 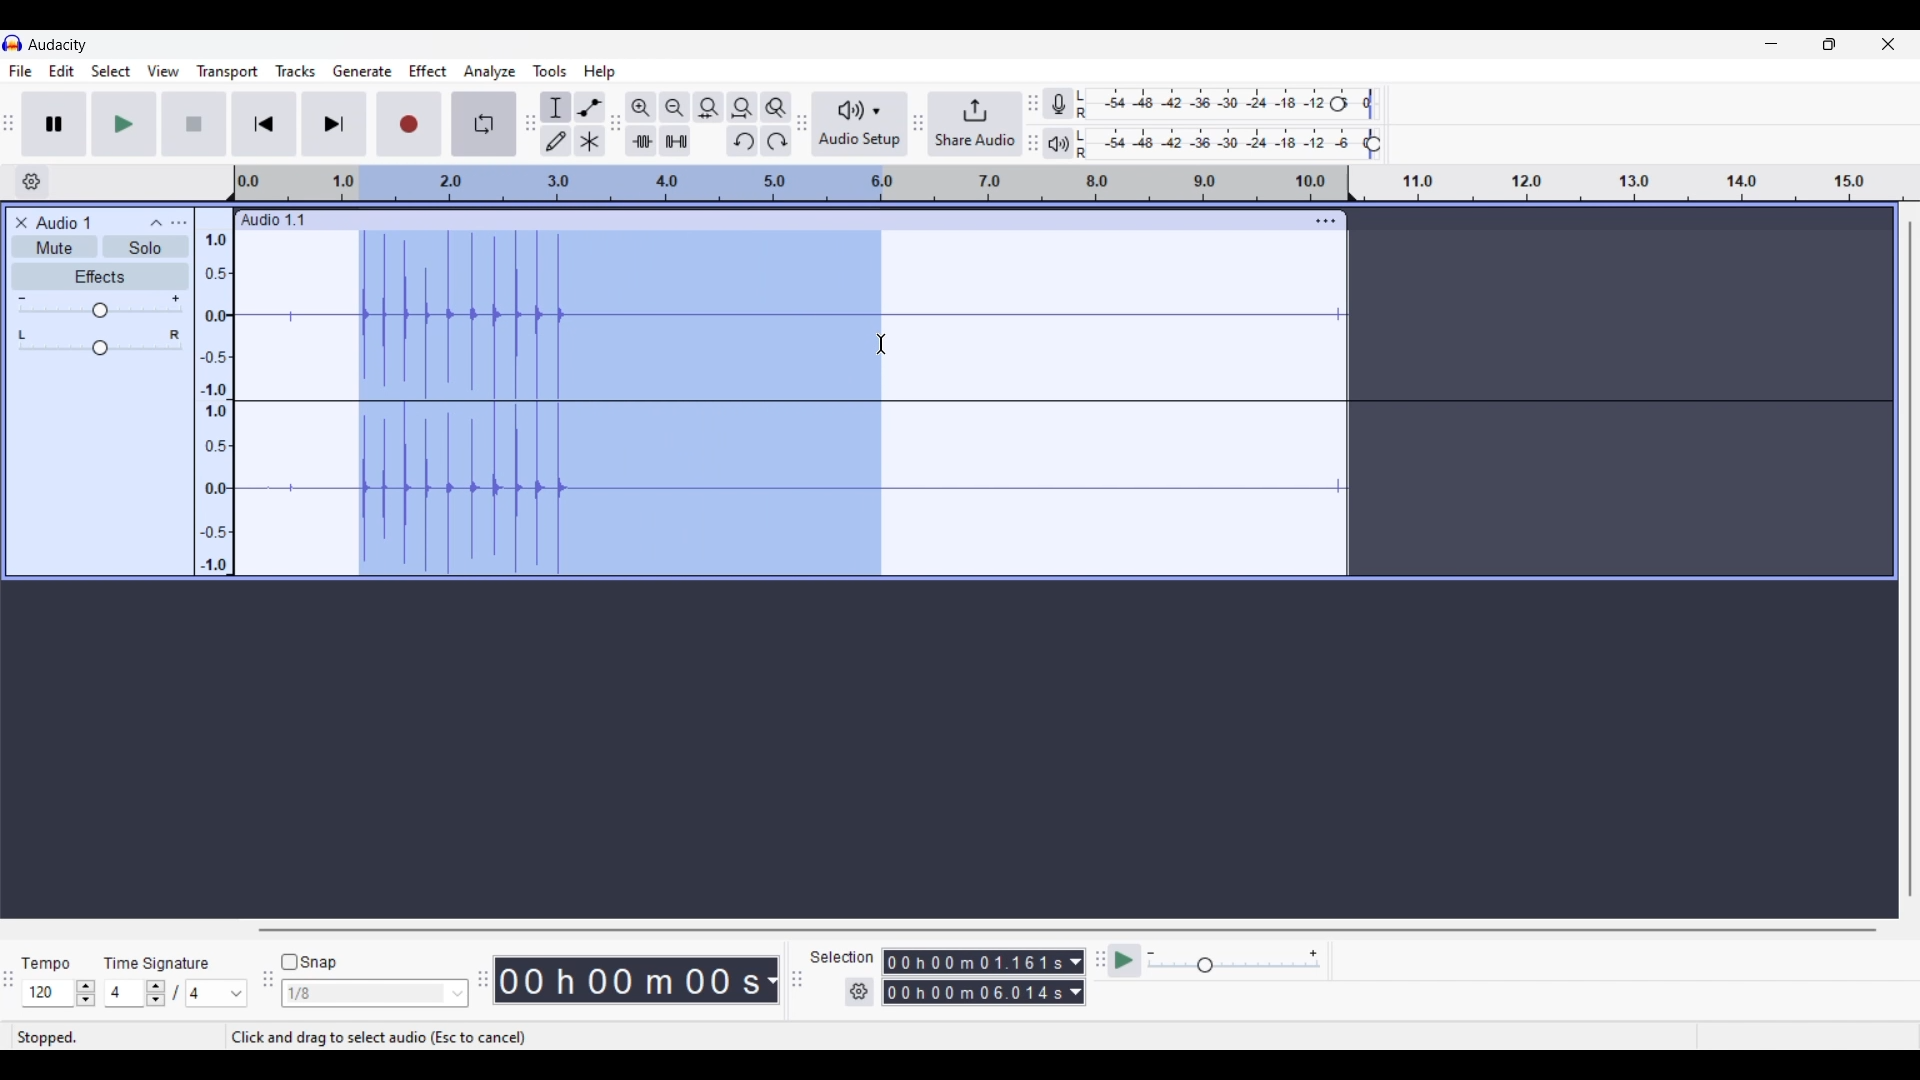 What do you see at coordinates (1124, 961) in the screenshot?
I see `Play-at-speed/Play-at-speed once` at bounding box center [1124, 961].